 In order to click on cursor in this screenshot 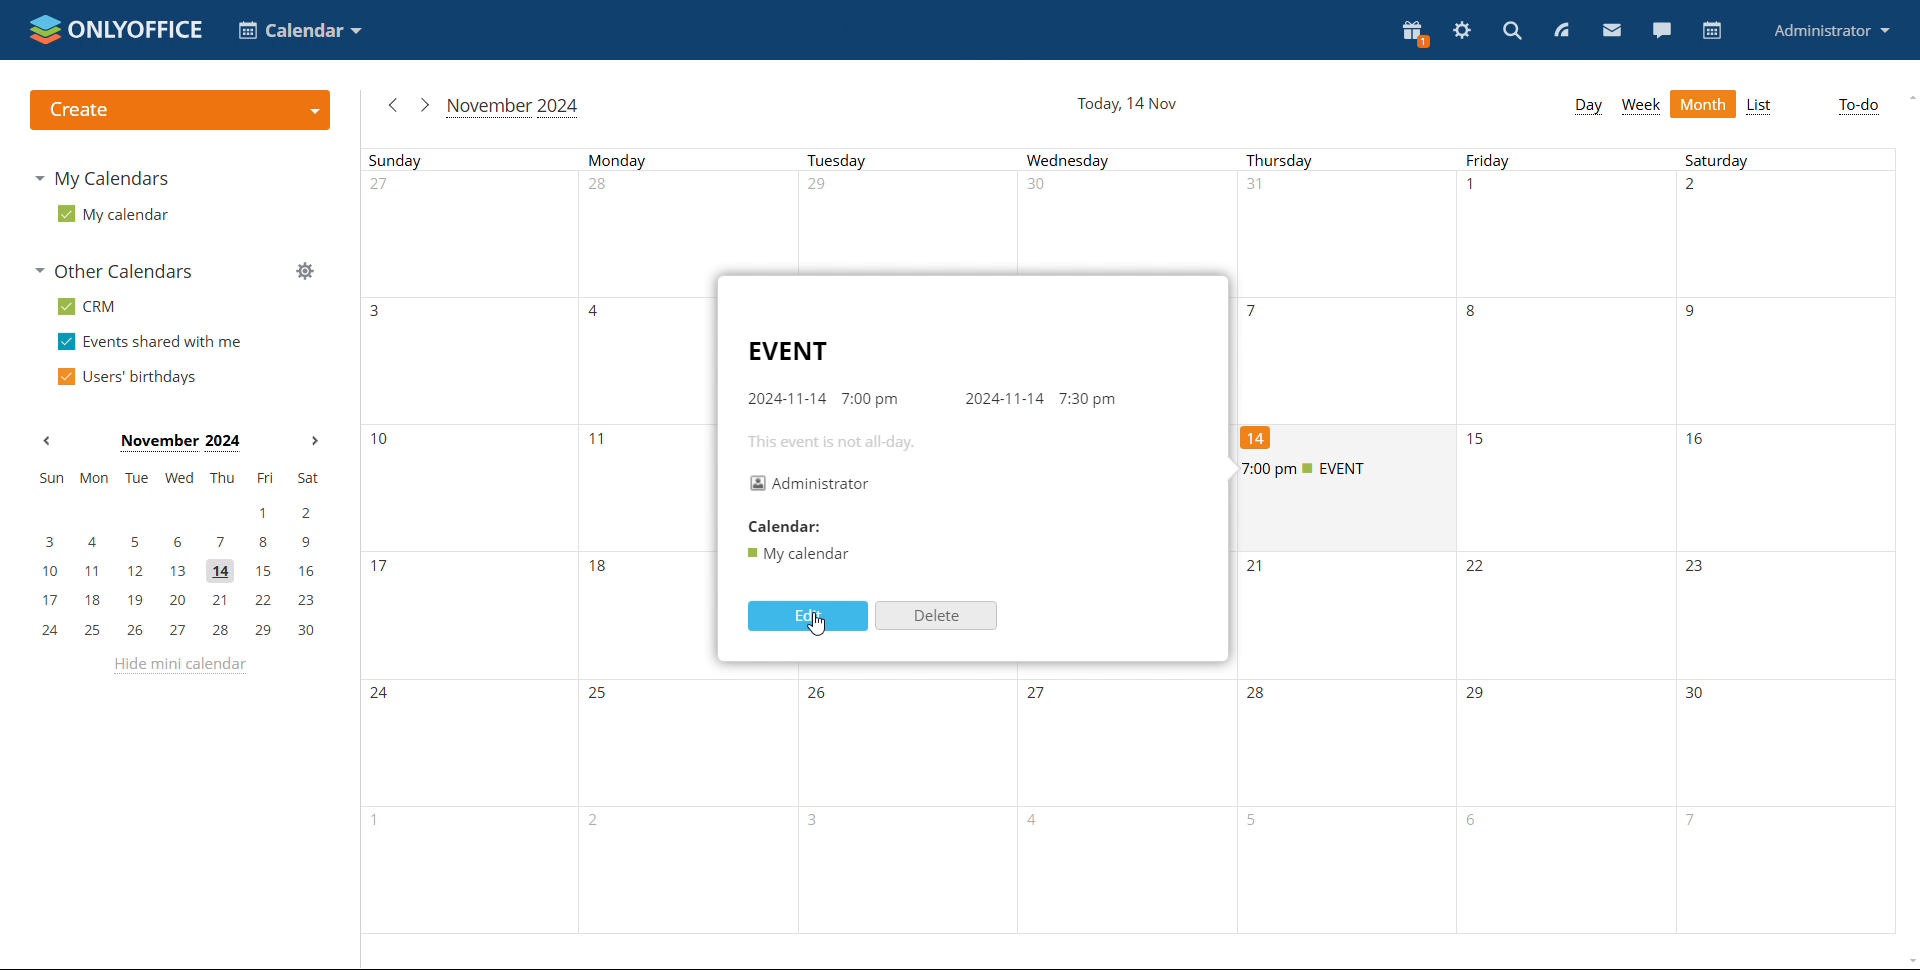, I will do `click(816, 626)`.